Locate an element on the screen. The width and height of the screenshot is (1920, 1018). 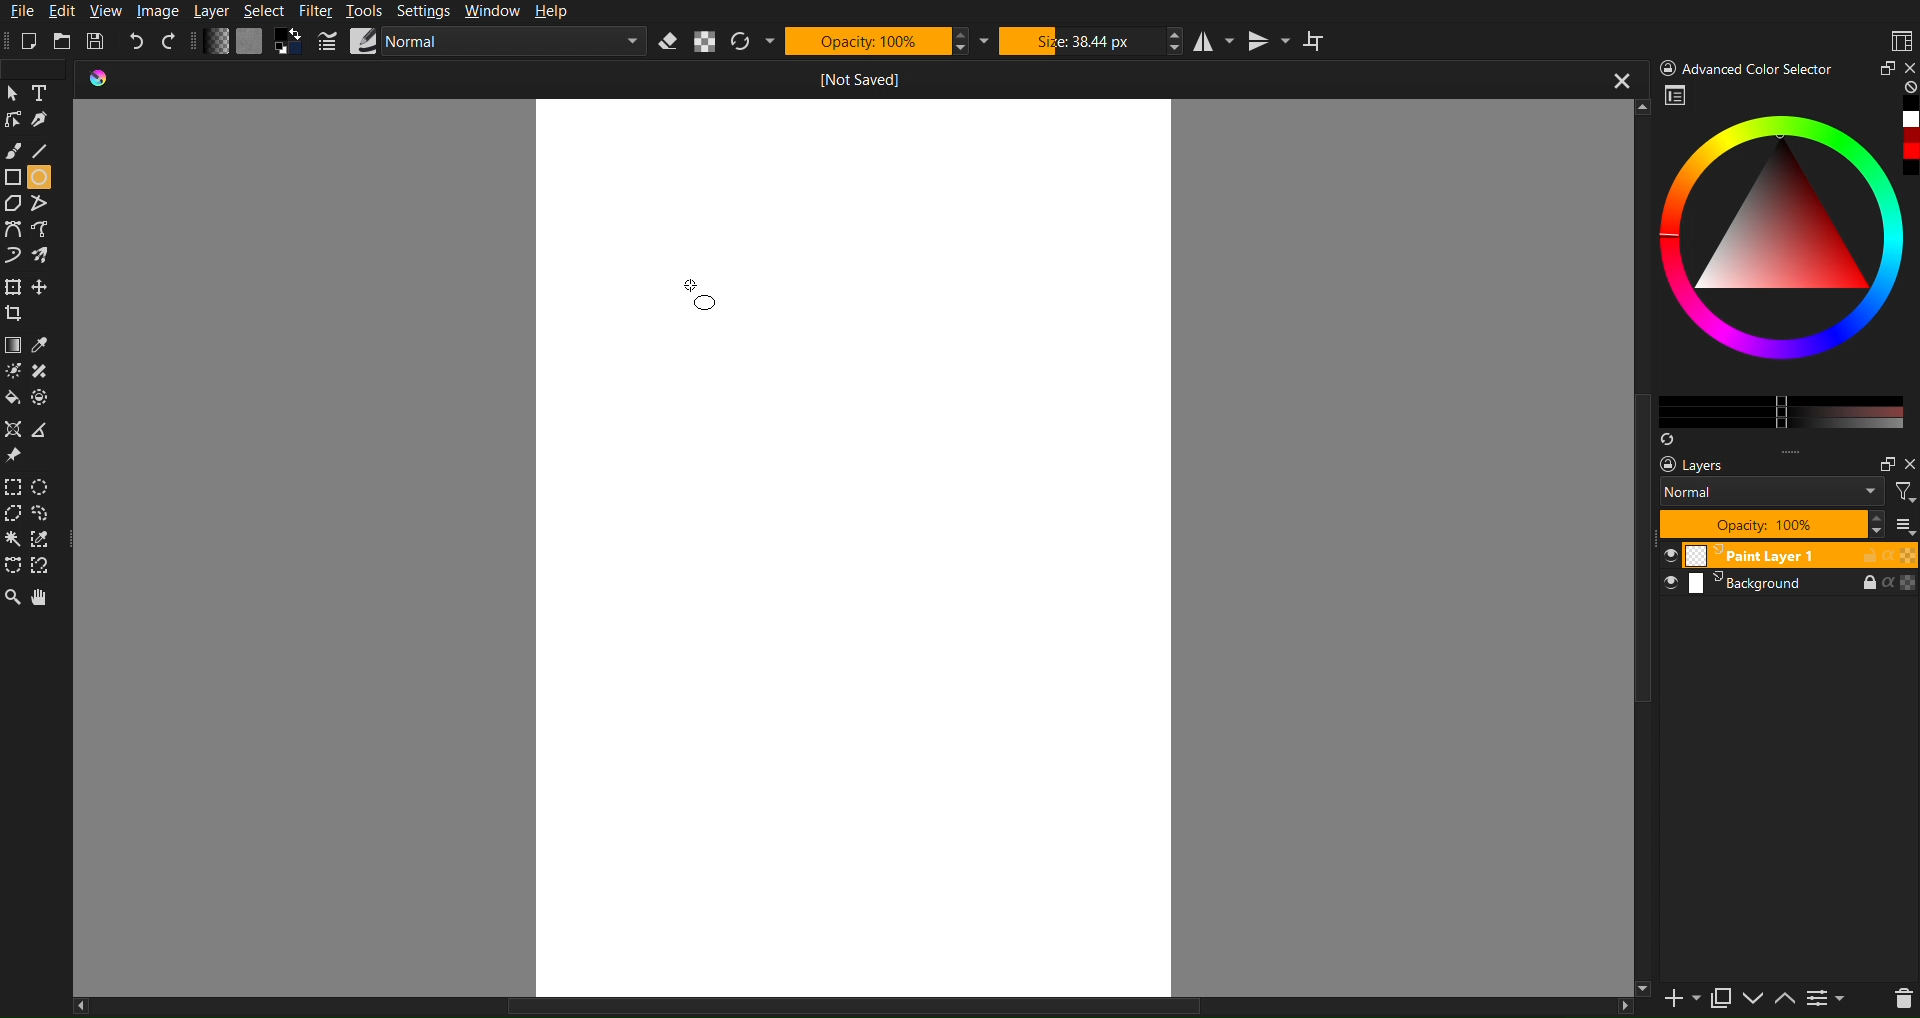
maximize is located at coordinates (1882, 464).